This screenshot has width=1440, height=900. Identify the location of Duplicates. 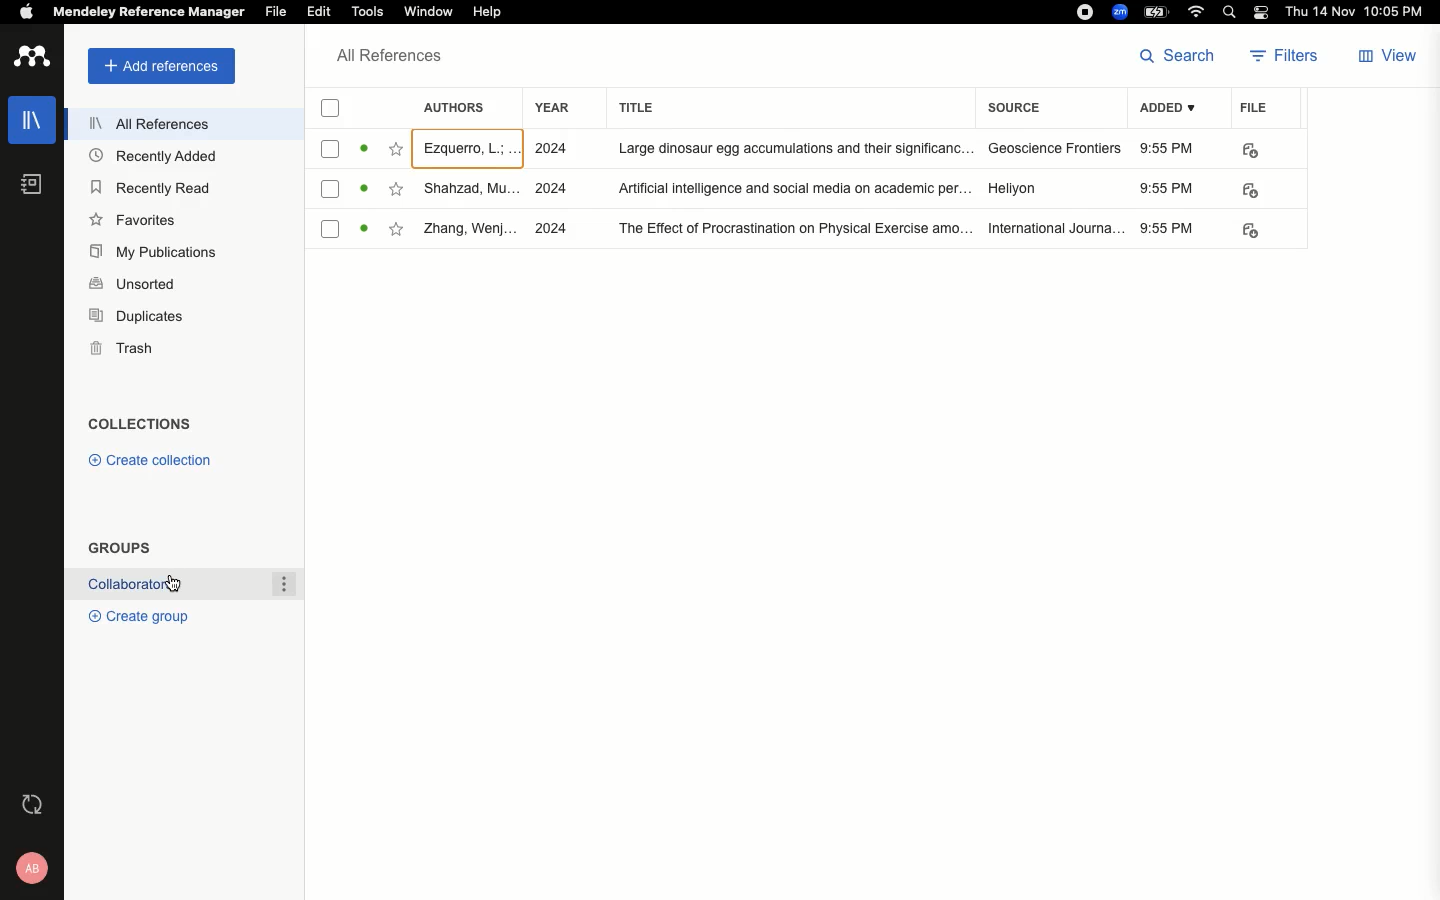
(134, 314).